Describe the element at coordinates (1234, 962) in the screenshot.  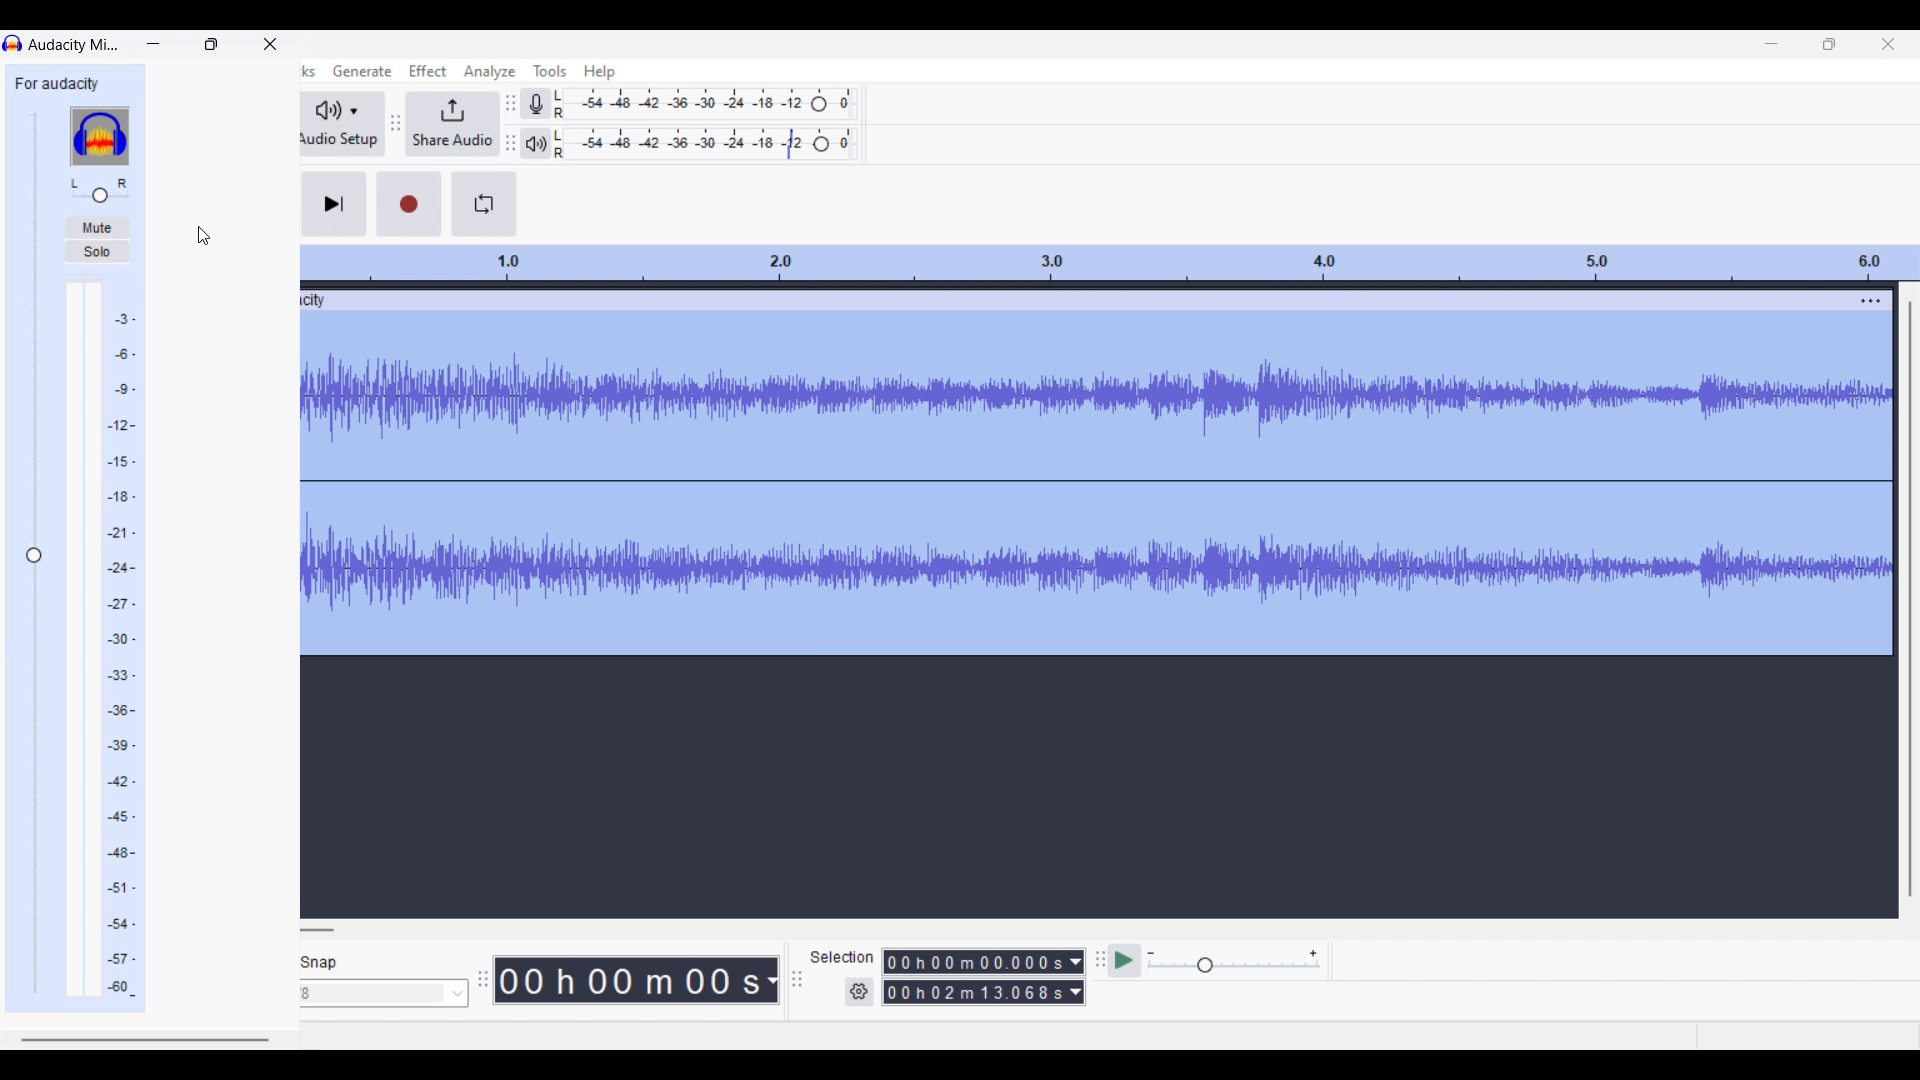
I see `Playback speed slider` at that location.